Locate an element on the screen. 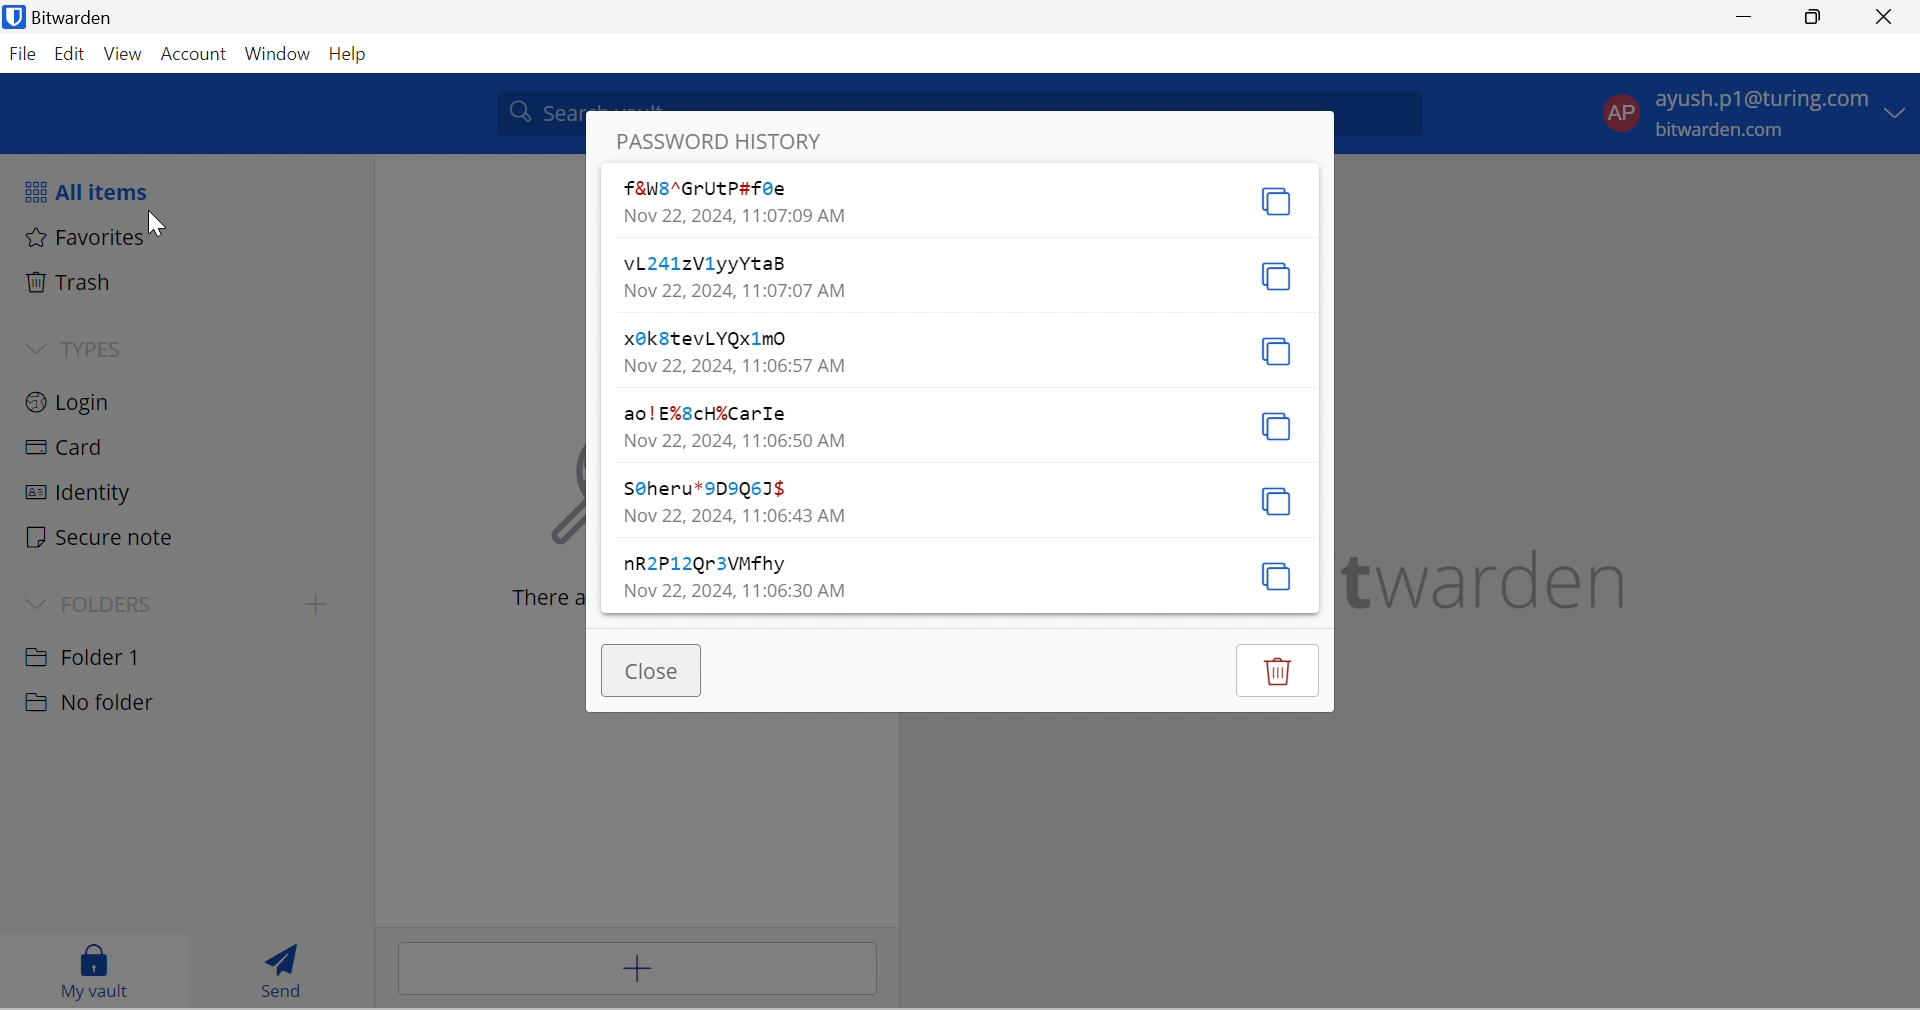 This screenshot has width=1920, height=1010. ao!E%8cH%CaIe is located at coordinates (705, 414).